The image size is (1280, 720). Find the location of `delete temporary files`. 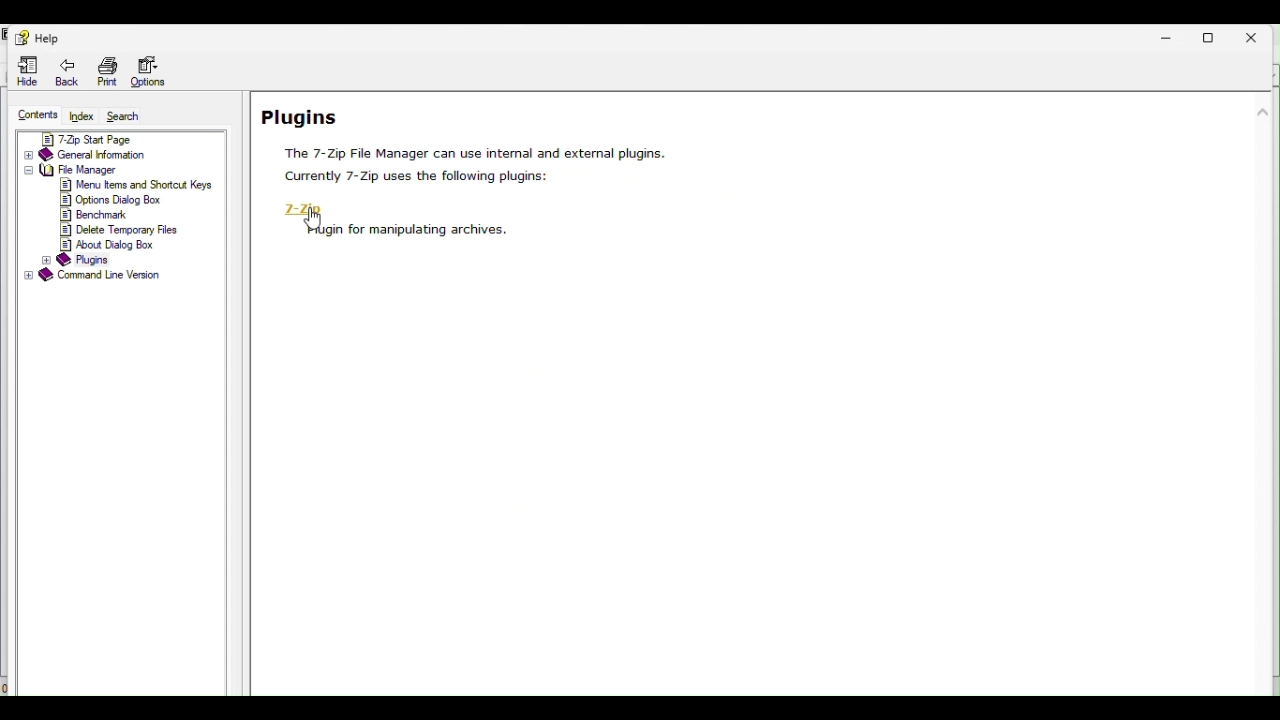

delete temporary files is located at coordinates (125, 231).